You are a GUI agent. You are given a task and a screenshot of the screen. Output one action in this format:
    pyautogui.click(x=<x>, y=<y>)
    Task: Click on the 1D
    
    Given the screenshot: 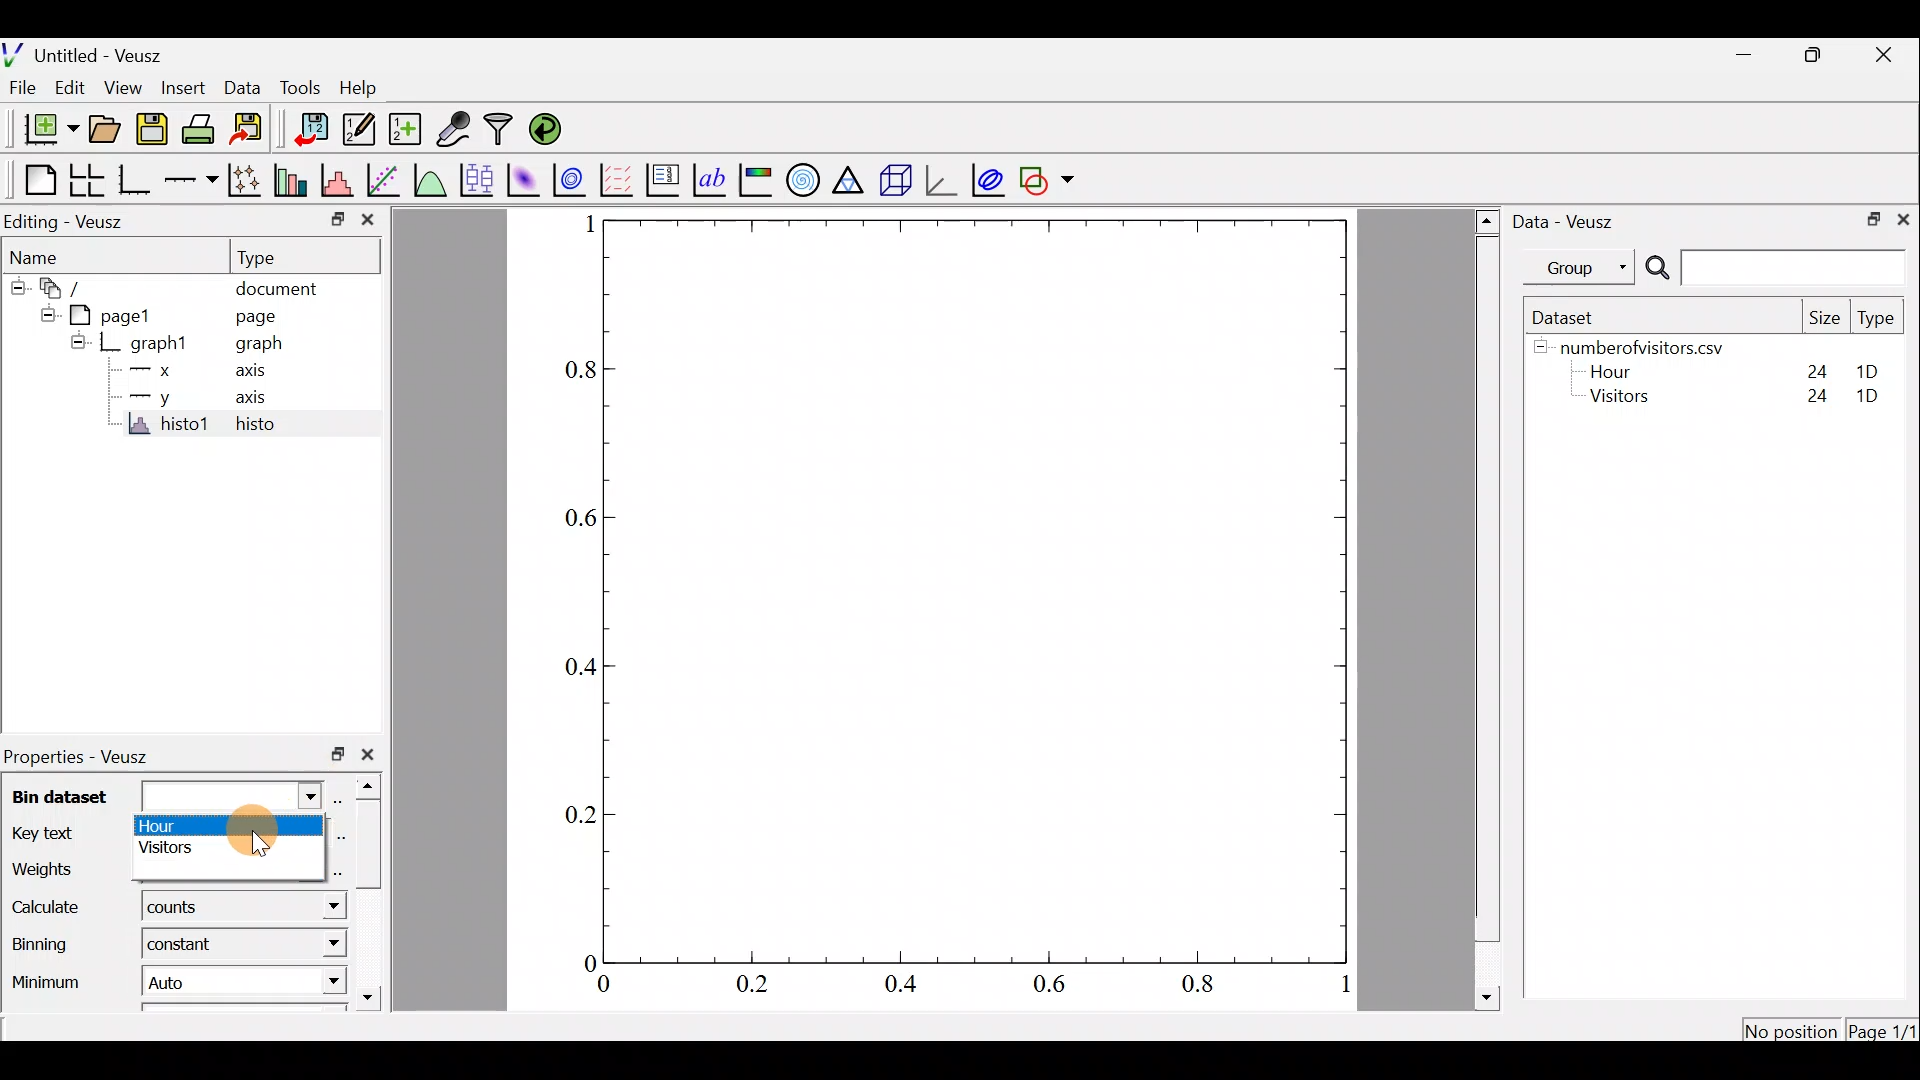 What is the action you would take?
    pyautogui.click(x=1874, y=395)
    